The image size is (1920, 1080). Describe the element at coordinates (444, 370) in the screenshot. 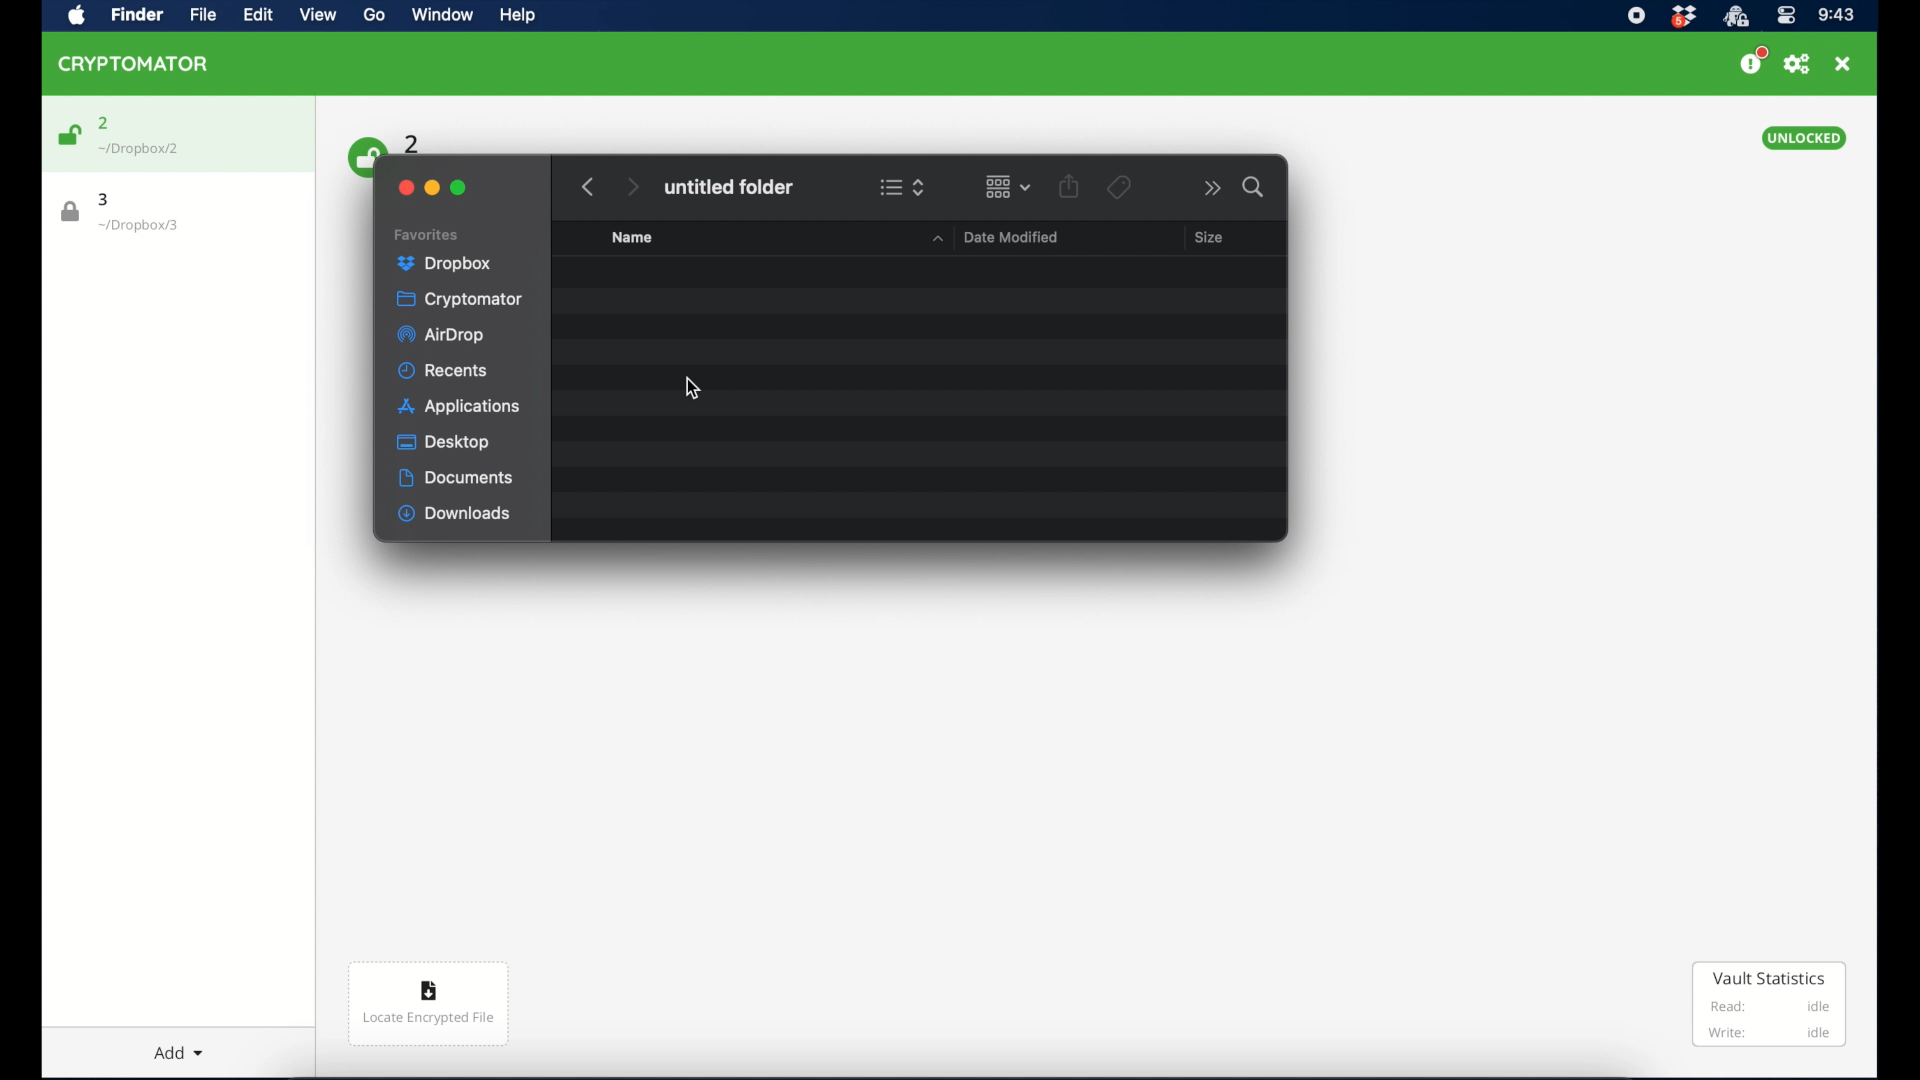

I see `recents` at that location.